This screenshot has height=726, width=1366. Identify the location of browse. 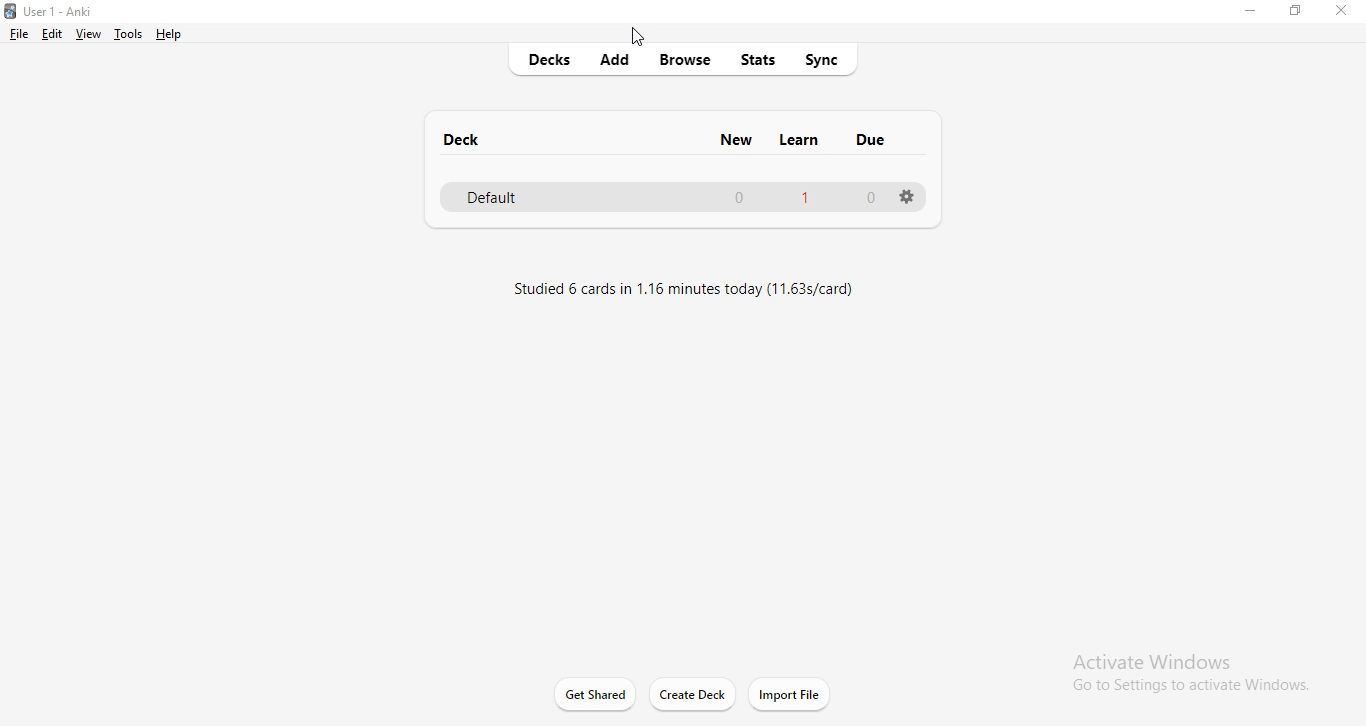
(685, 63).